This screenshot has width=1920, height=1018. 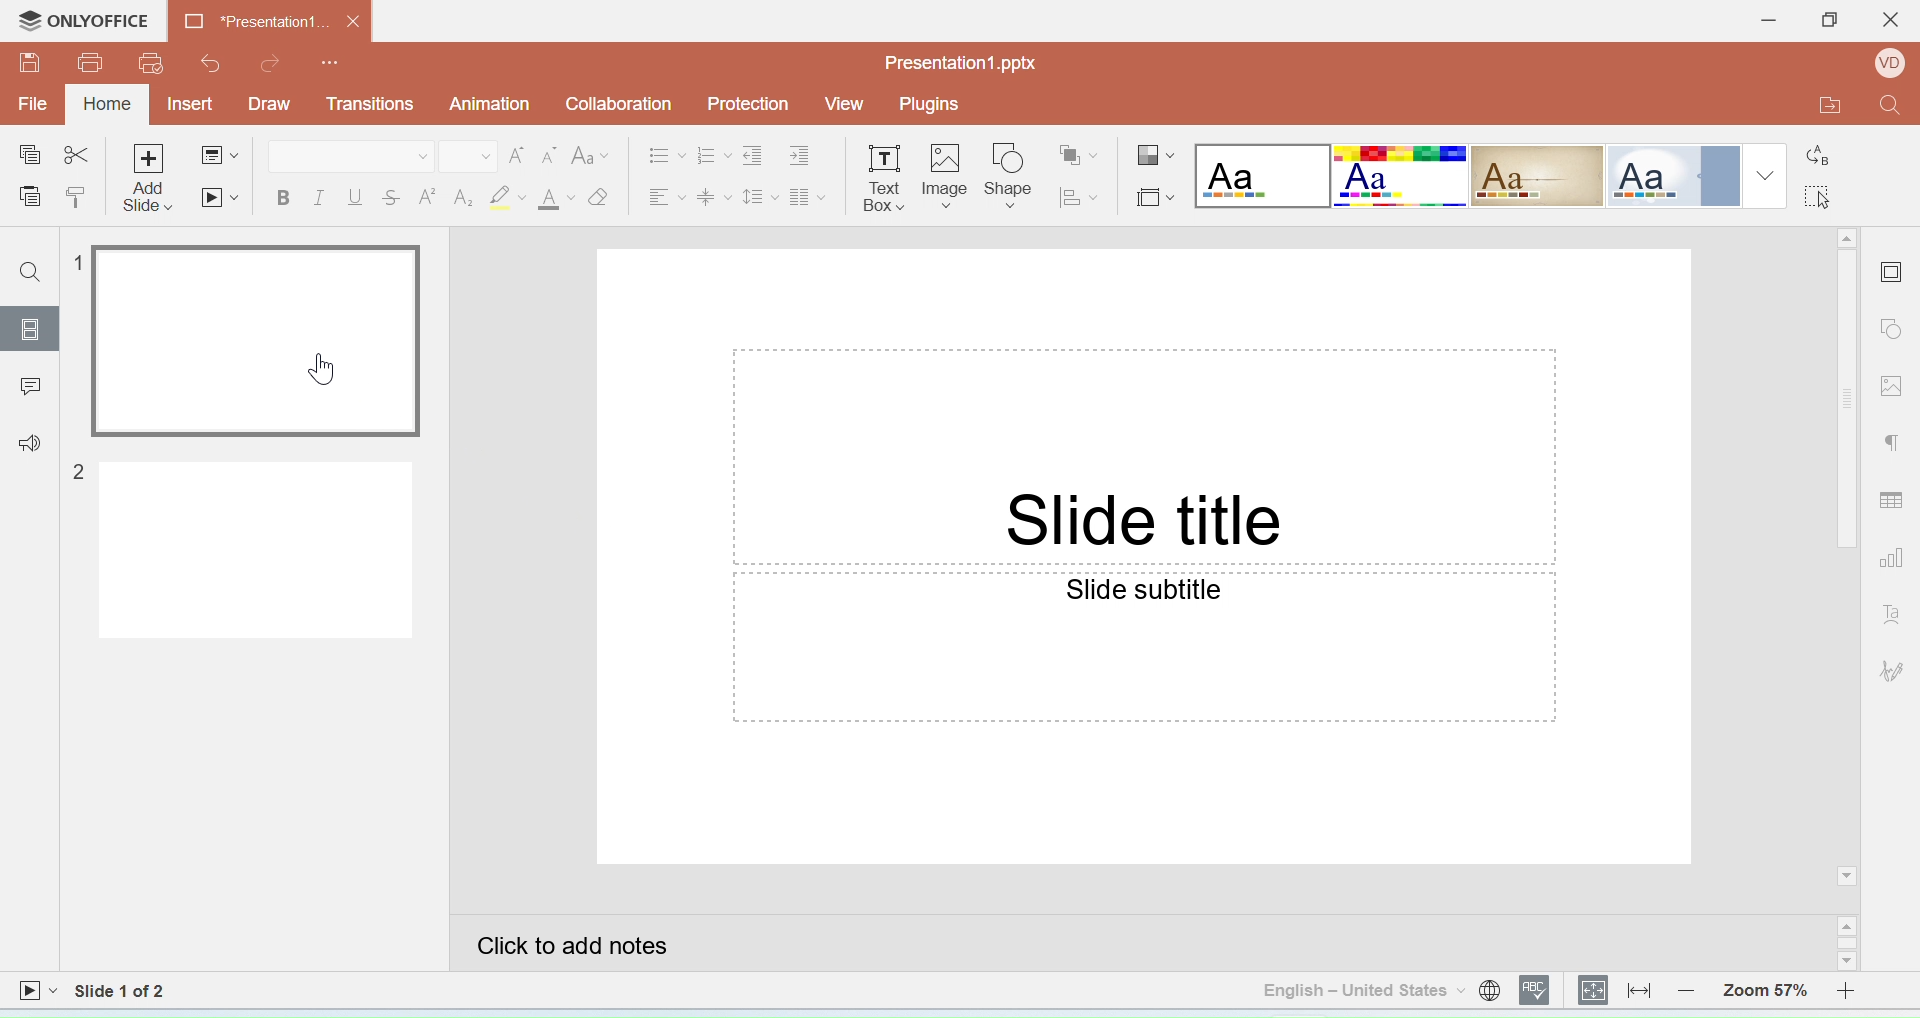 I want to click on Slide title, so click(x=1143, y=523).